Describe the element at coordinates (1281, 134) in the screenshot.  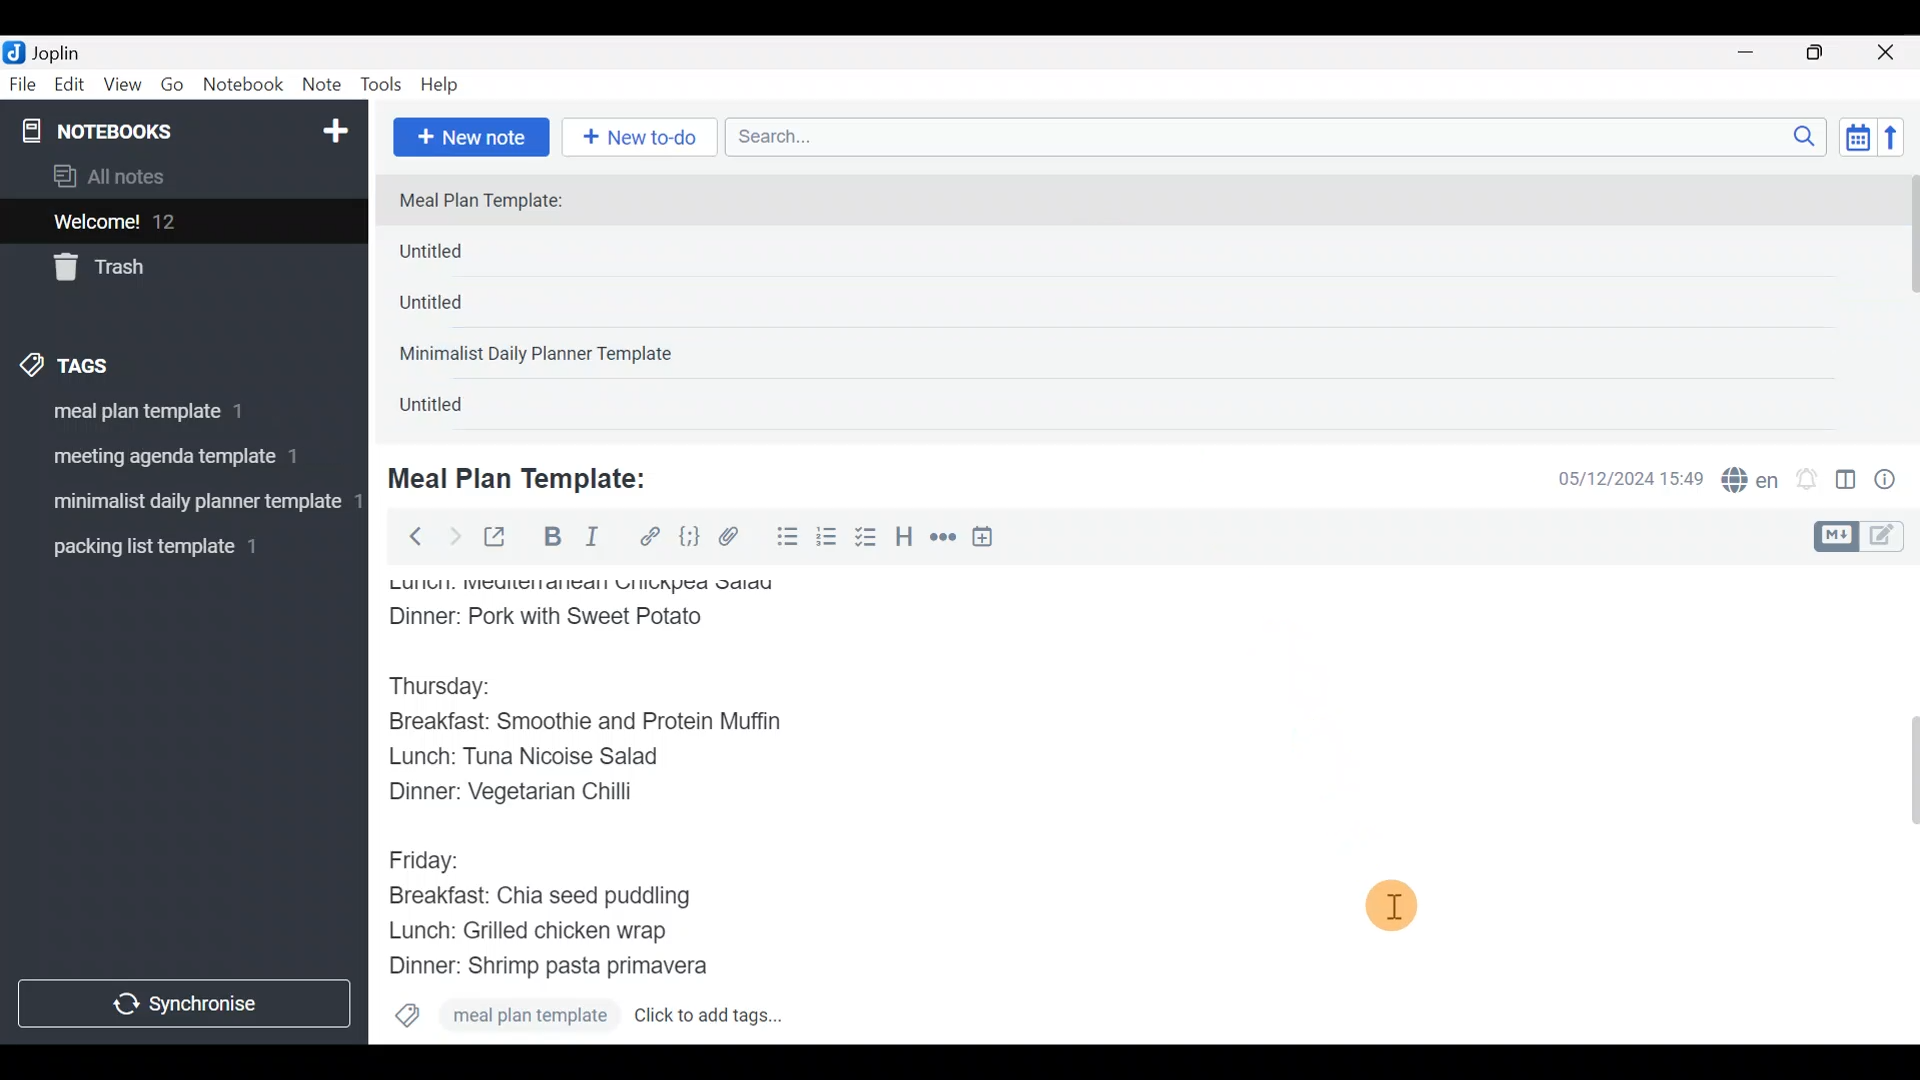
I see `Search bar` at that location.